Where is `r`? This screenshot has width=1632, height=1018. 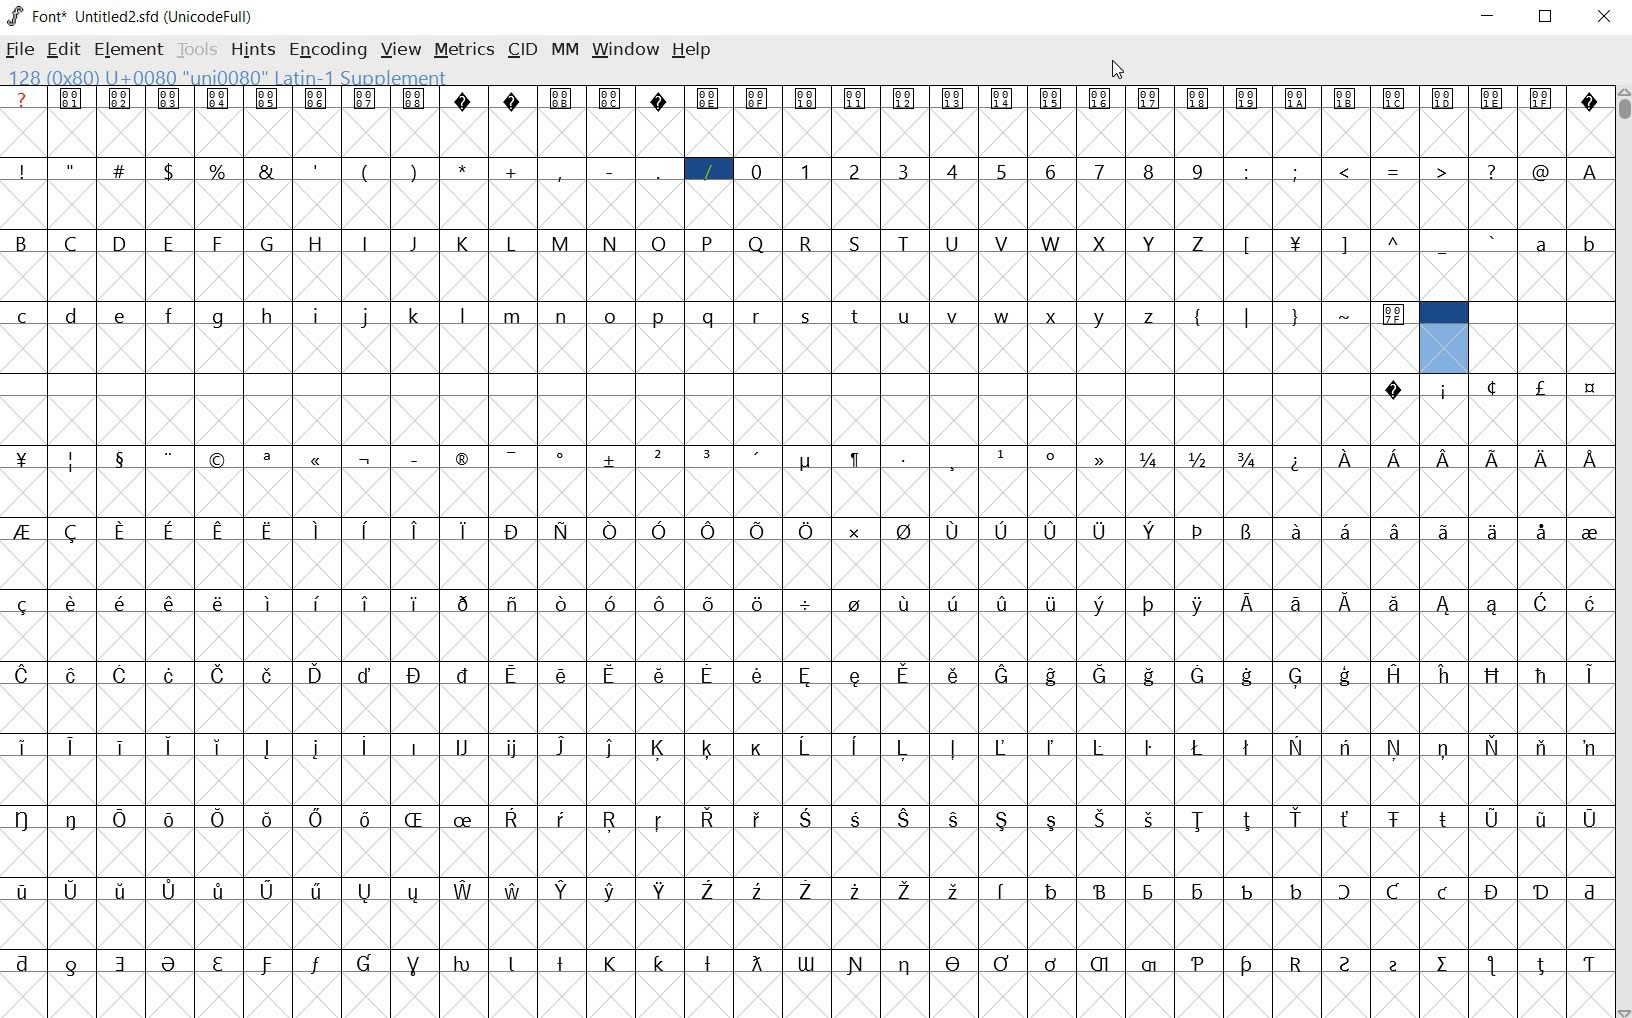 r is located at coordinates (758, 313).